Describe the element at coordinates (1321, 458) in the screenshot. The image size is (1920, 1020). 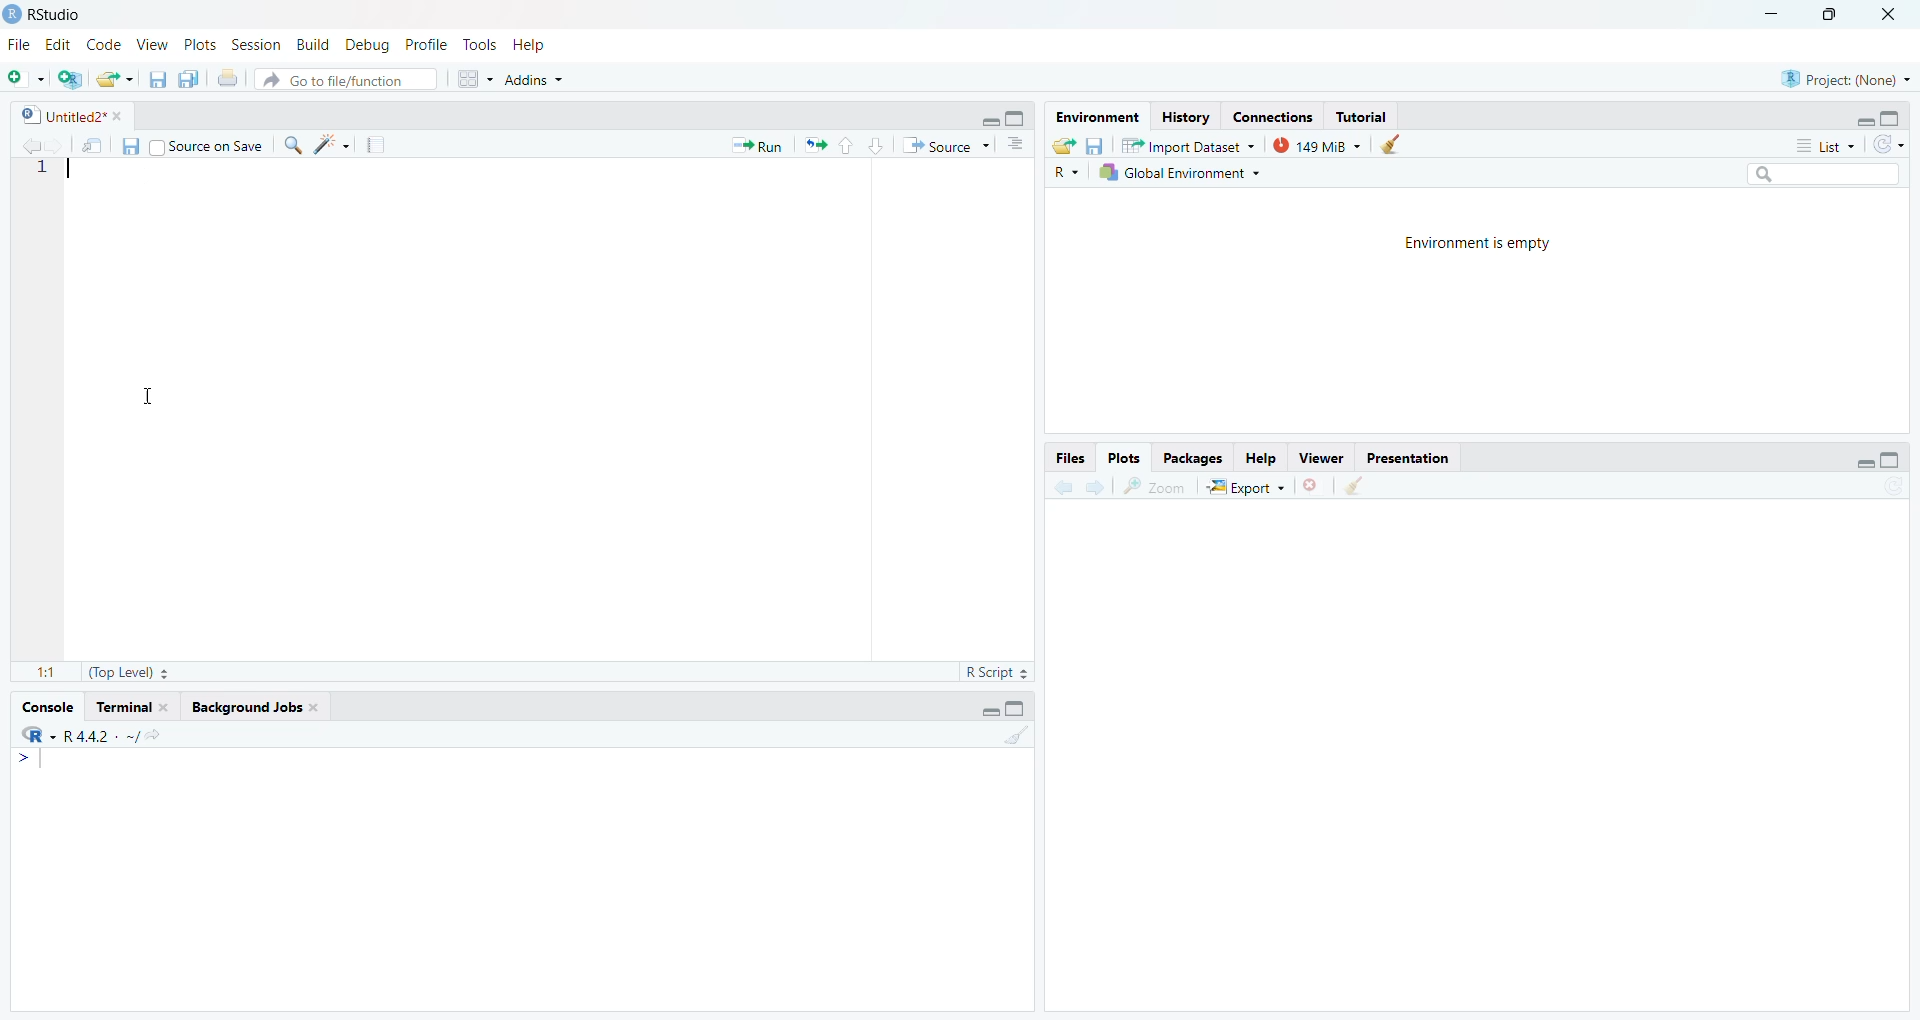
I see `View` at that location.